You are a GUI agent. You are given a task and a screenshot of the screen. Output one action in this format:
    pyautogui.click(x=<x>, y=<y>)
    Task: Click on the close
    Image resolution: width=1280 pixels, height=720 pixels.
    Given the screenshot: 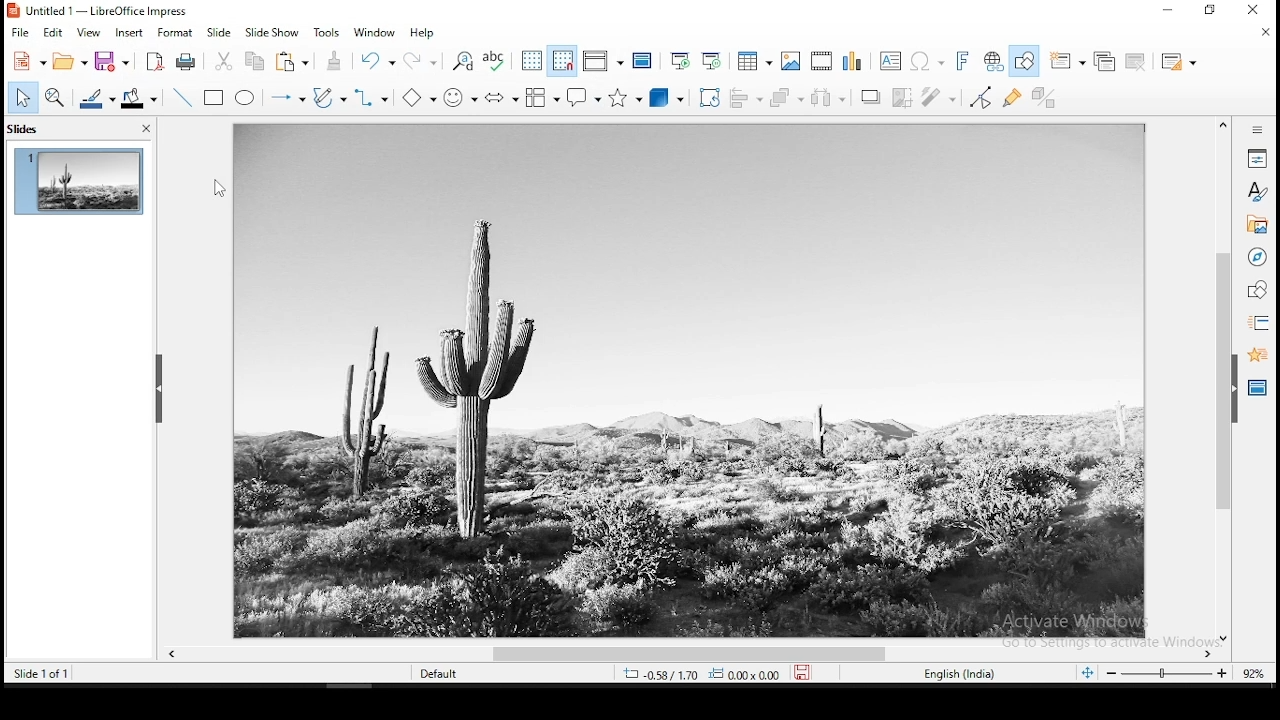 What is the action you would take?
    pyautogui.click(x=1264, y=31)
    